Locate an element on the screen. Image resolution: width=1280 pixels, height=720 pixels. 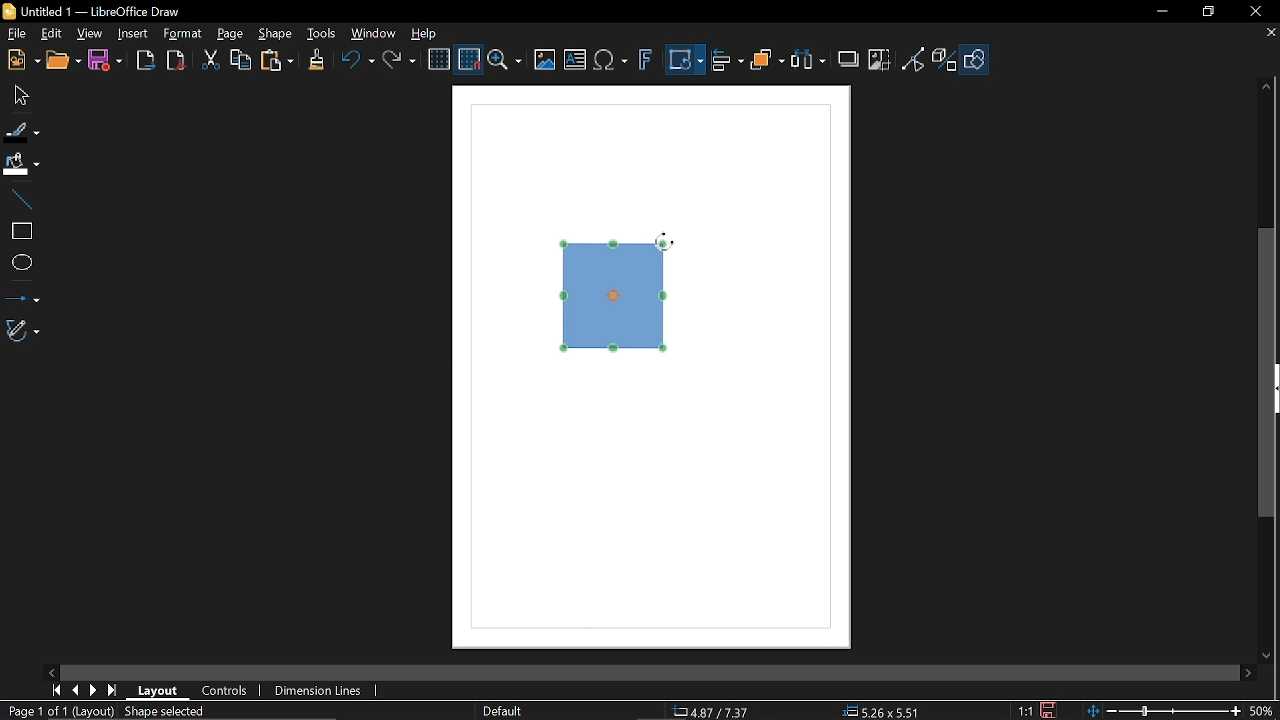
50% (Current zoom) is located at coordinates (1262, 709).